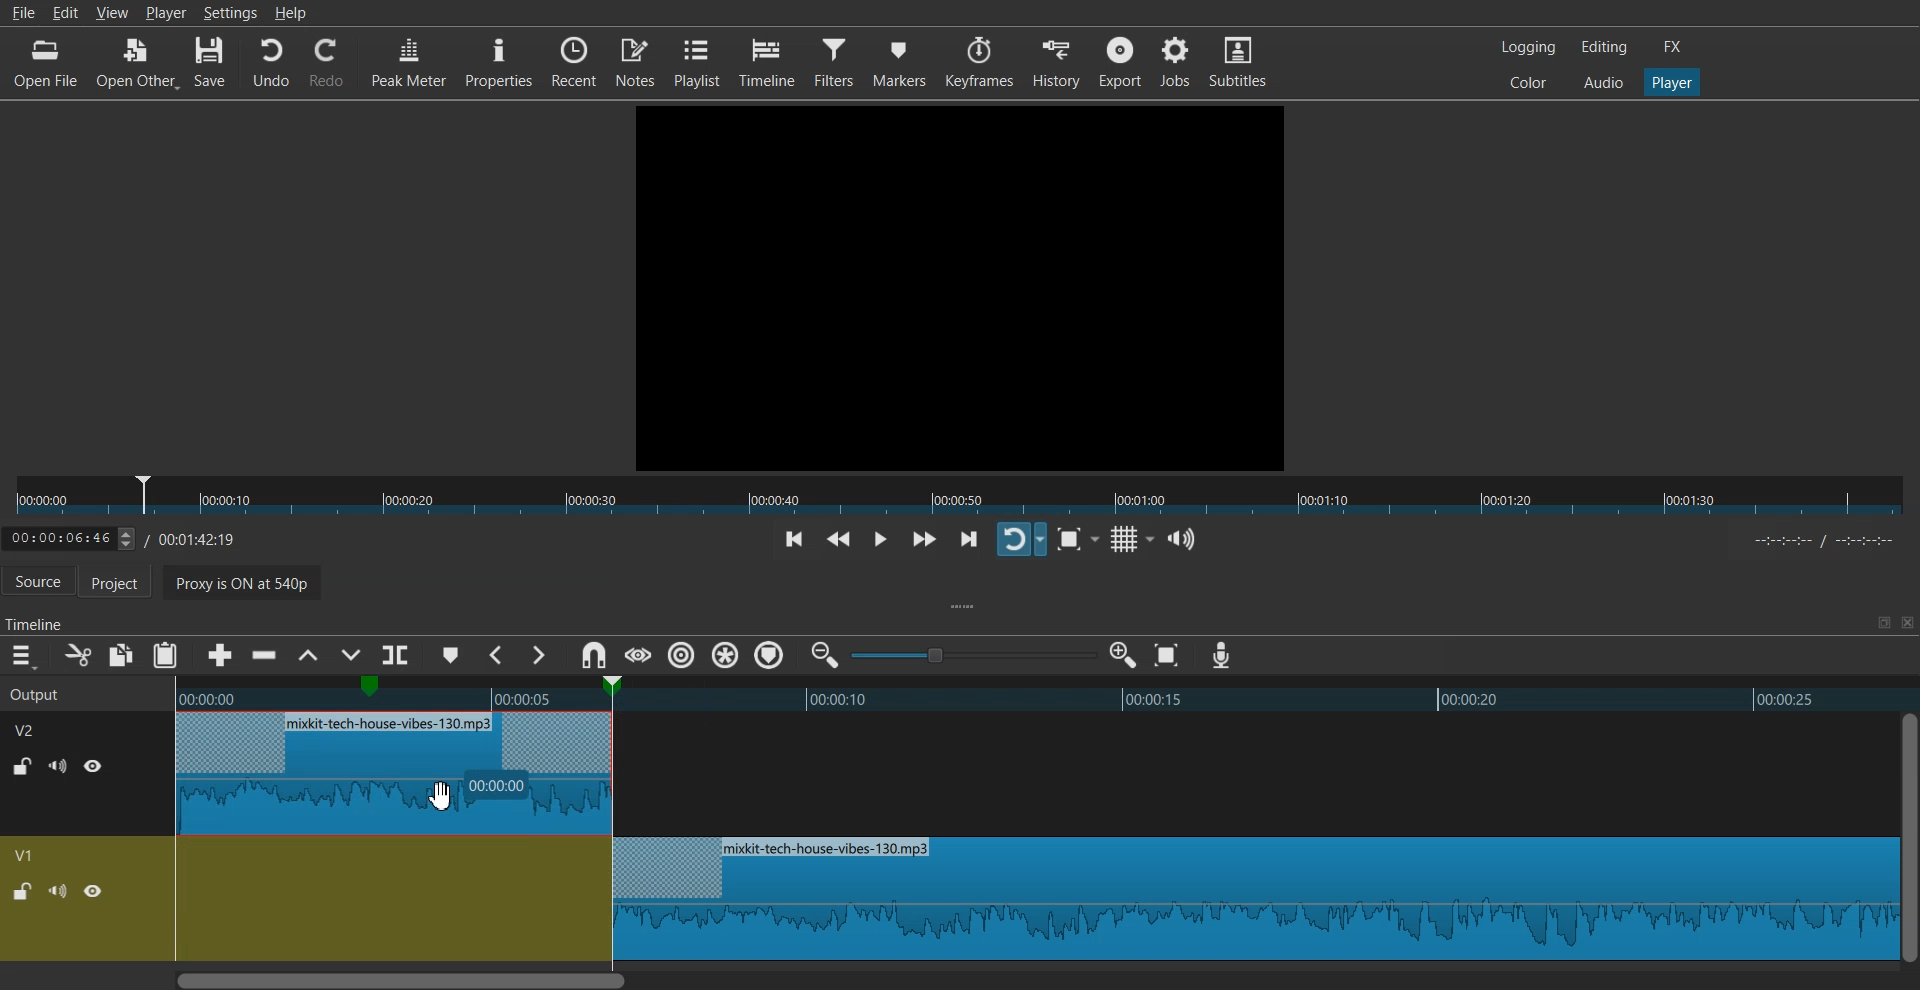  I want to click on Overwrite, so click(348, 657).